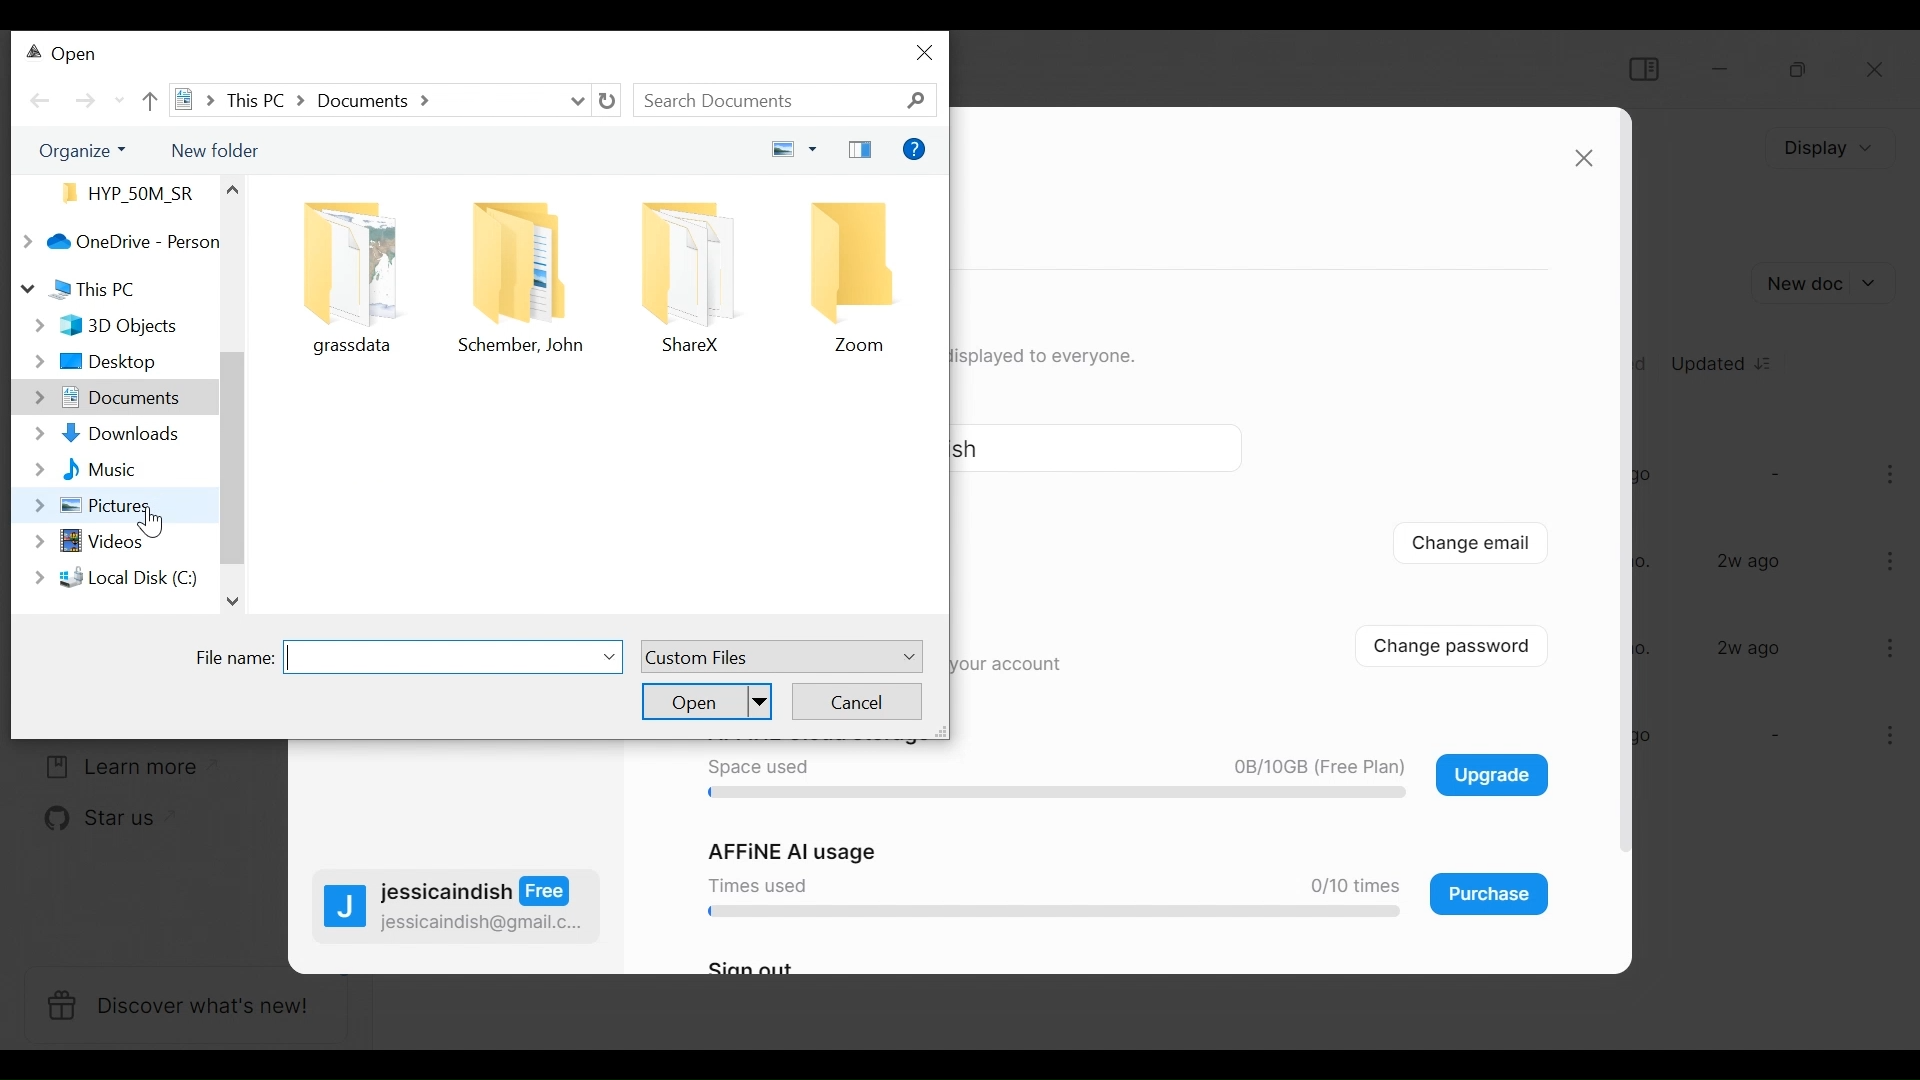 This screenshot has width=1920, height=1080. Describe the element at coordinates (861, 262) in the screenshot. I see `icon` at that location.